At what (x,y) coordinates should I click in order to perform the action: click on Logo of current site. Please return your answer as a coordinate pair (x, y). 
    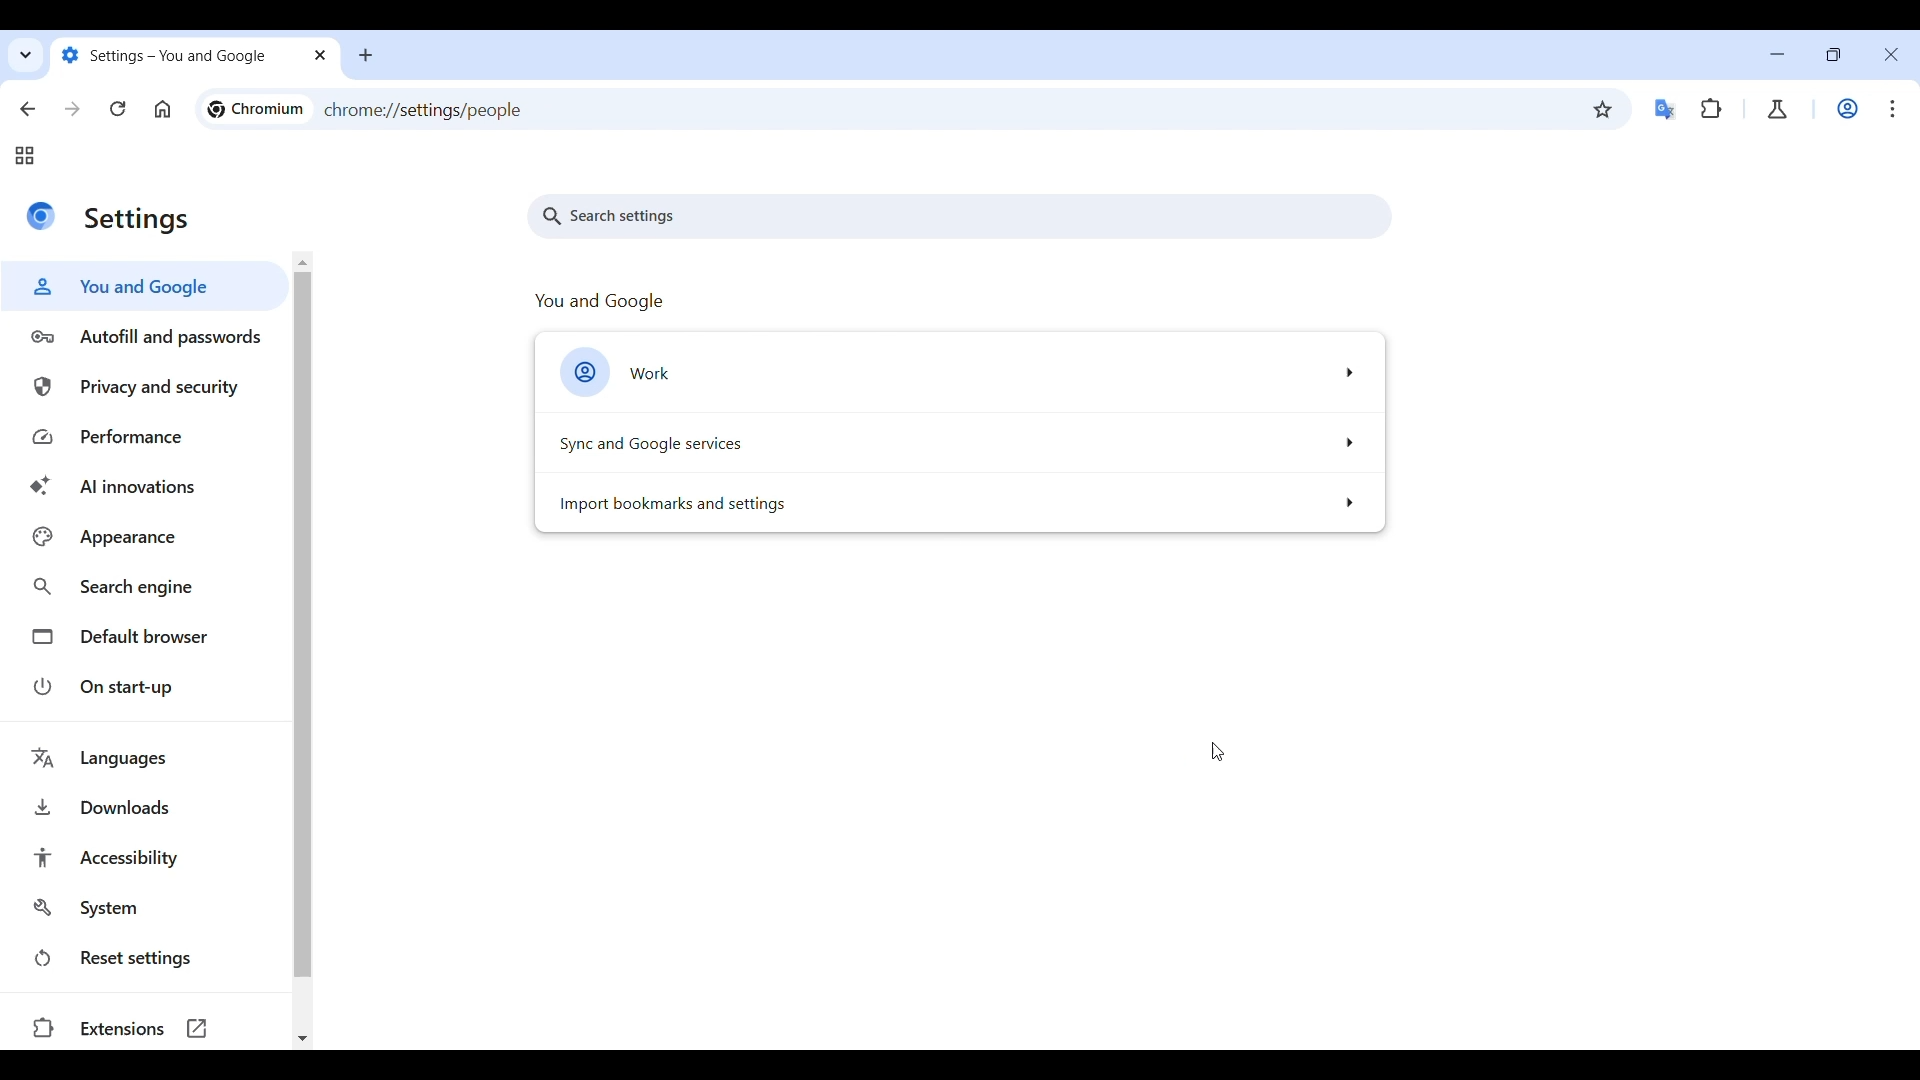
    Looking at the image, I should click on (41, 215).